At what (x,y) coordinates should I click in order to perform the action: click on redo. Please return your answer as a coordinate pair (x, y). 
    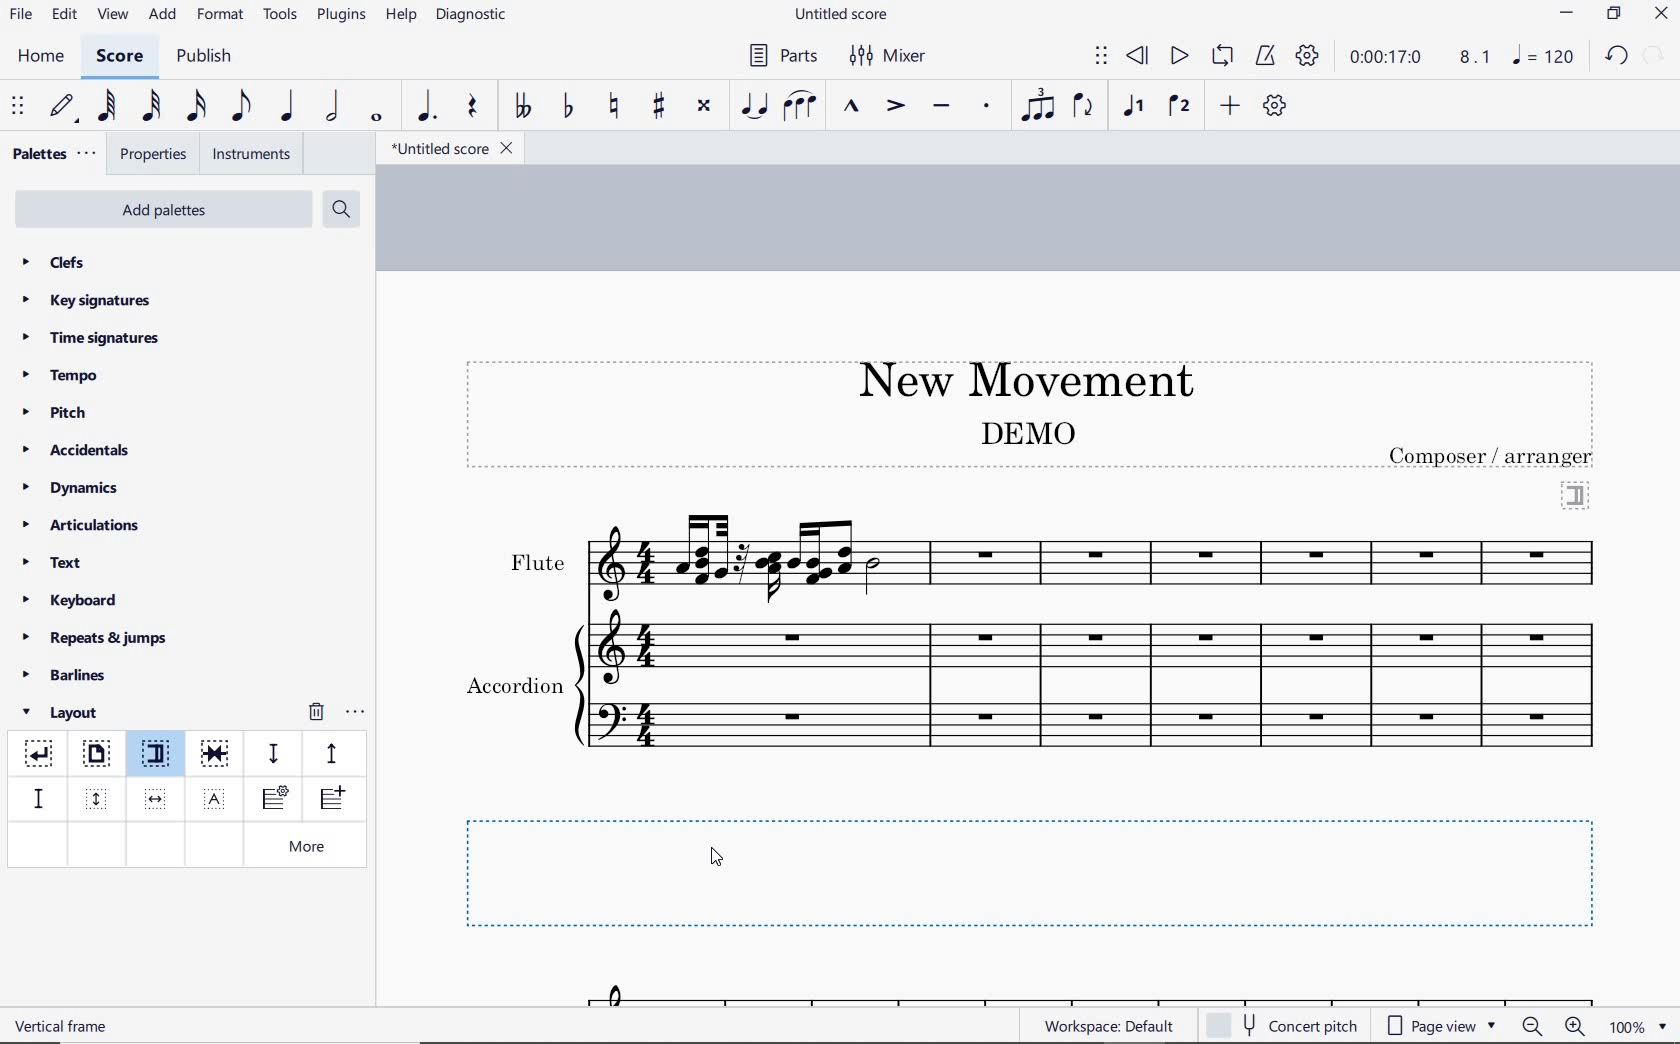
    Looking at the image, I should click on (1616, 55).